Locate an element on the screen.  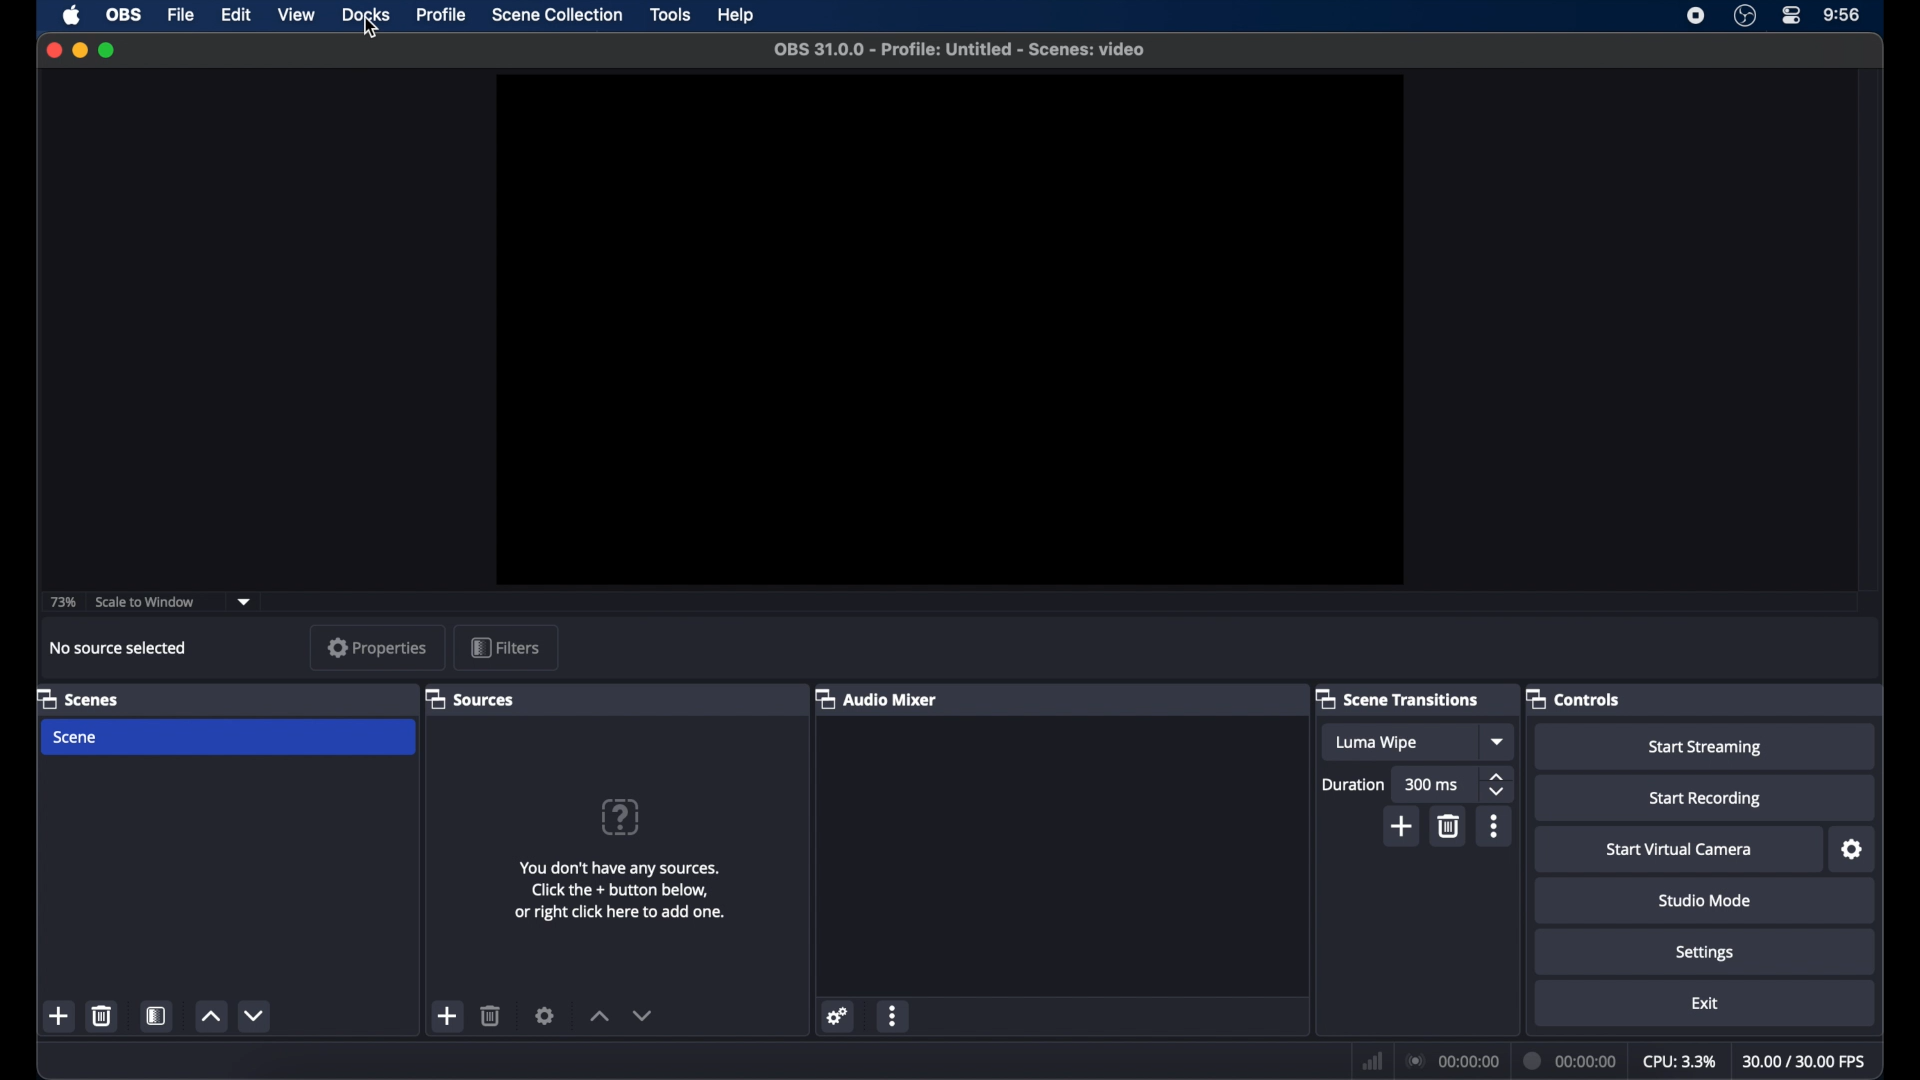
connections is located at coordinates (1451, 1061).